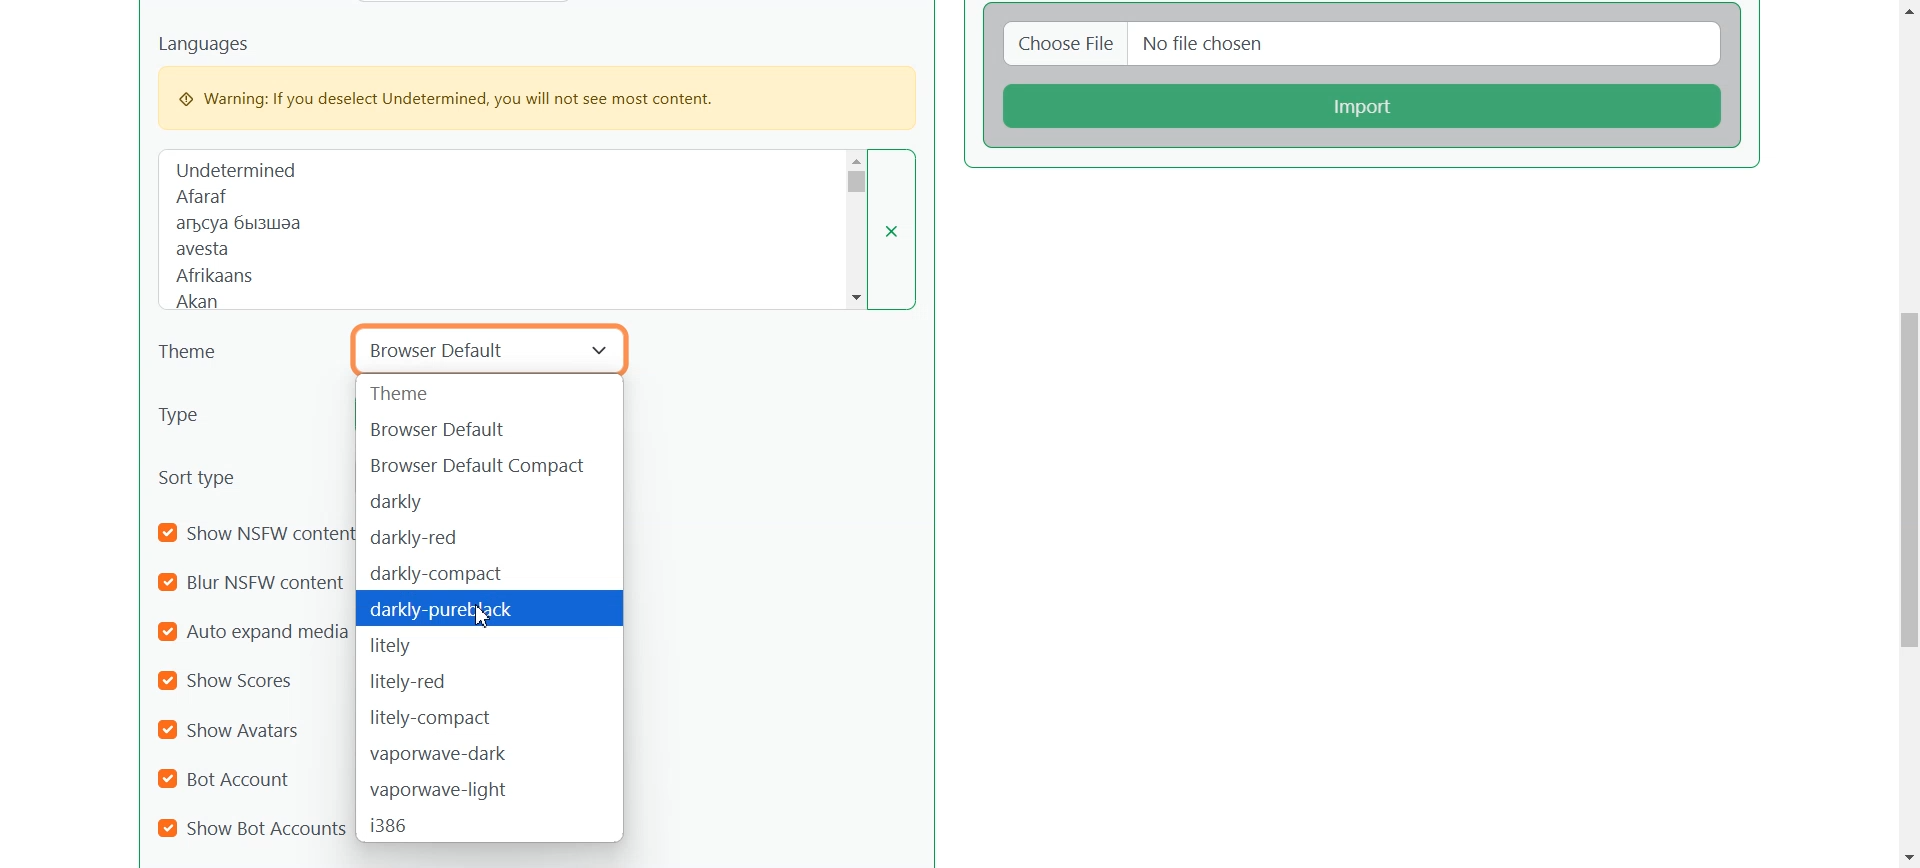  What do you see at coordinates (491, 789) in the screenshot?
I see `vaporwave-light` at bounding box center [491, 789].